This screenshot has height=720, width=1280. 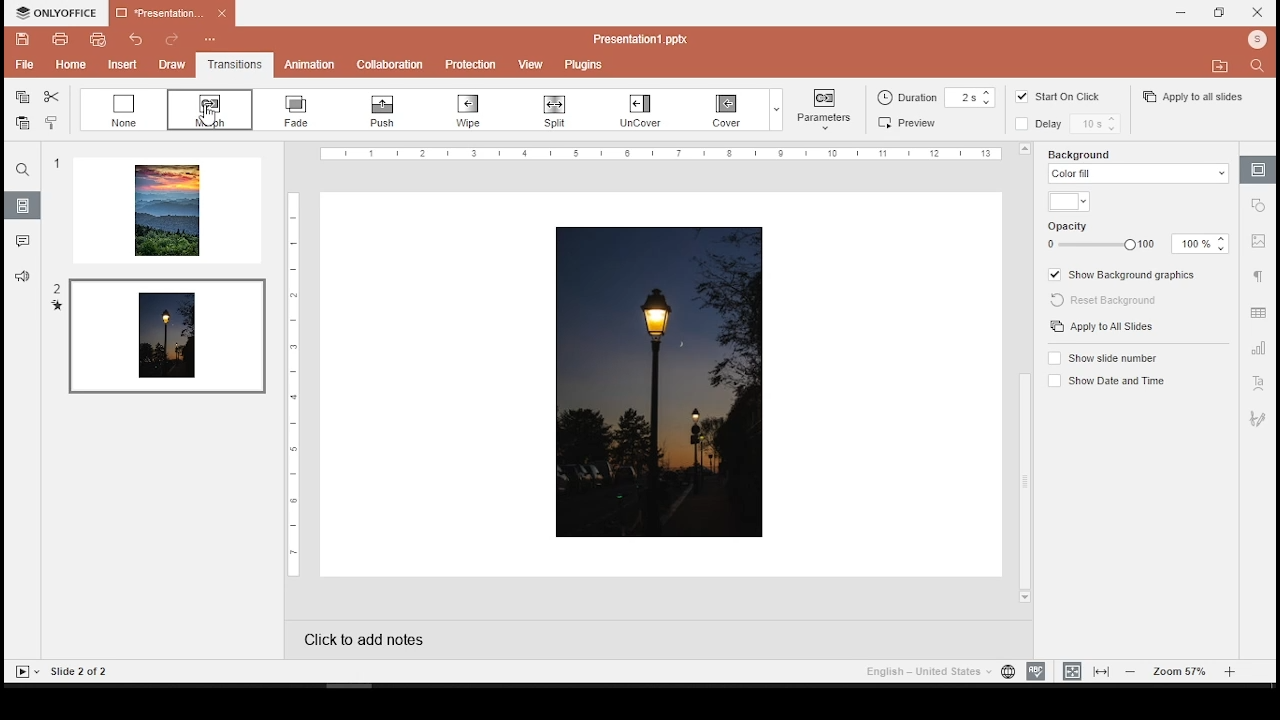 I want to click on clone formatting, so click(x=50, y=123).